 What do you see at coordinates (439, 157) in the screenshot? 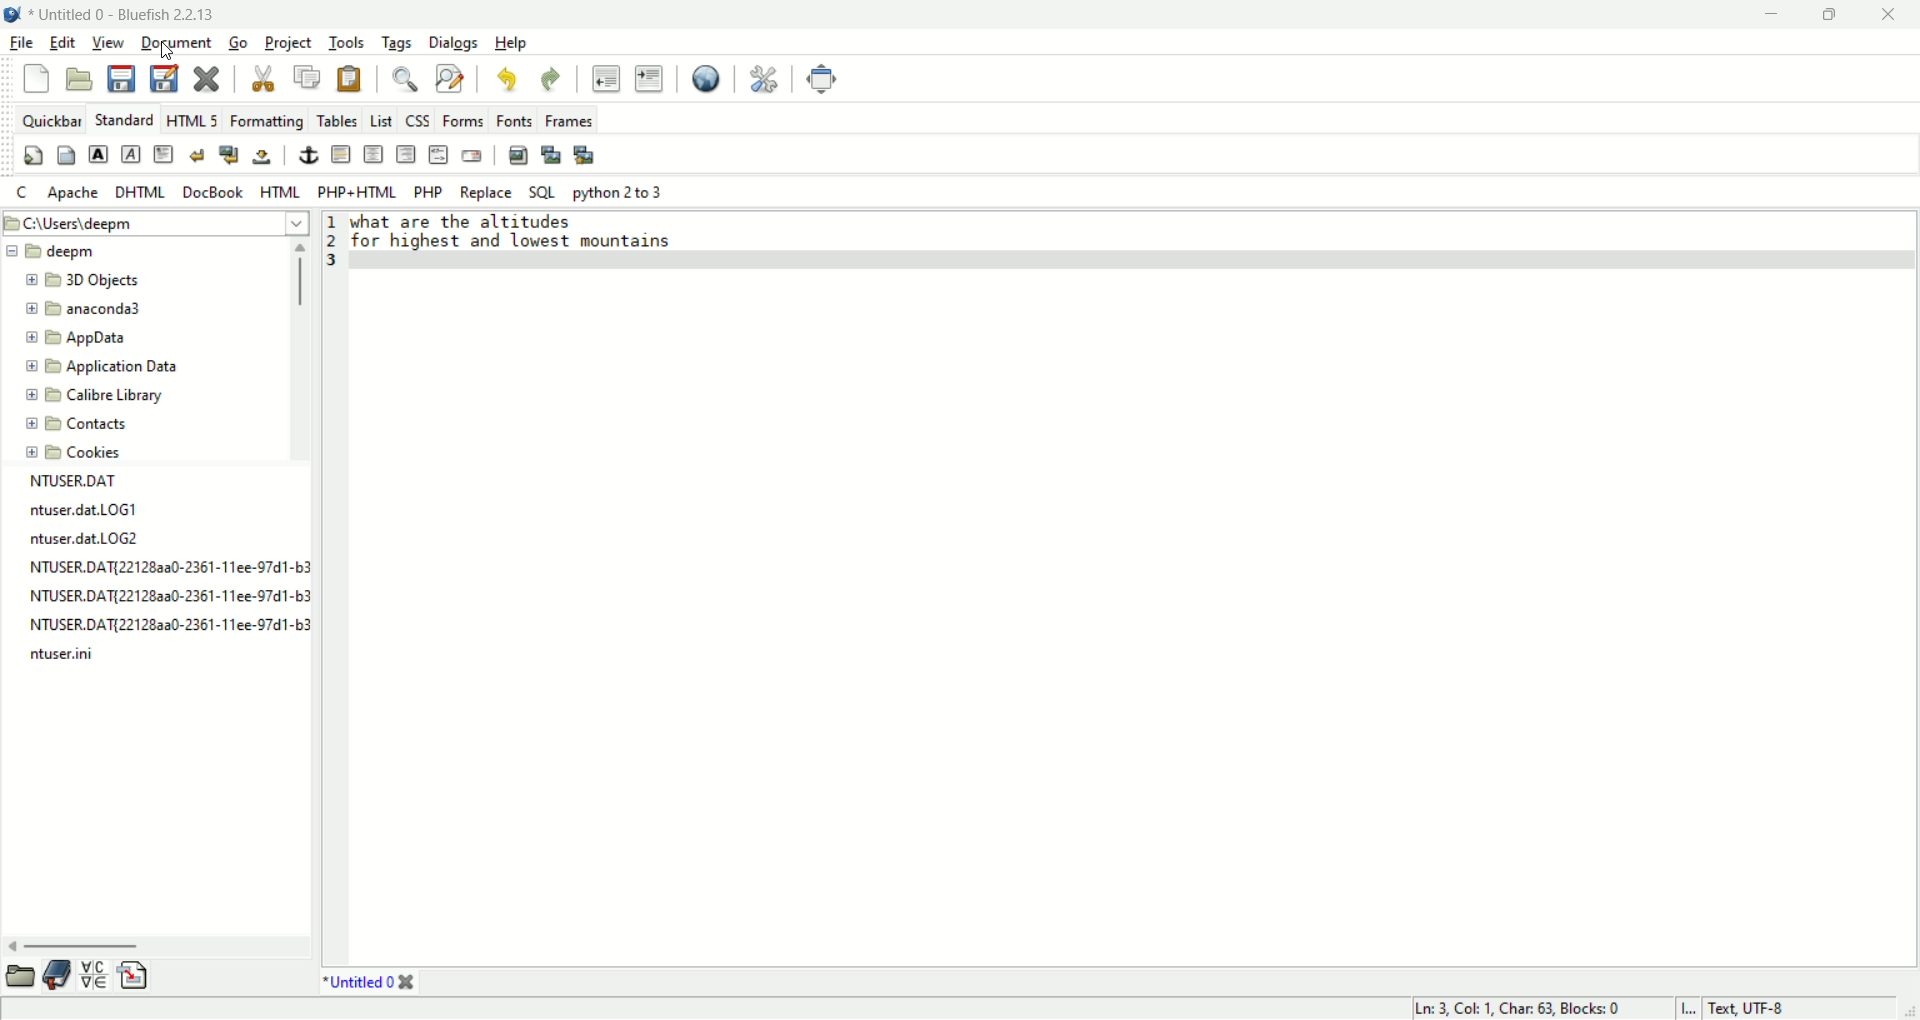
I see `HTML comment` at bounding box center [439, 157].